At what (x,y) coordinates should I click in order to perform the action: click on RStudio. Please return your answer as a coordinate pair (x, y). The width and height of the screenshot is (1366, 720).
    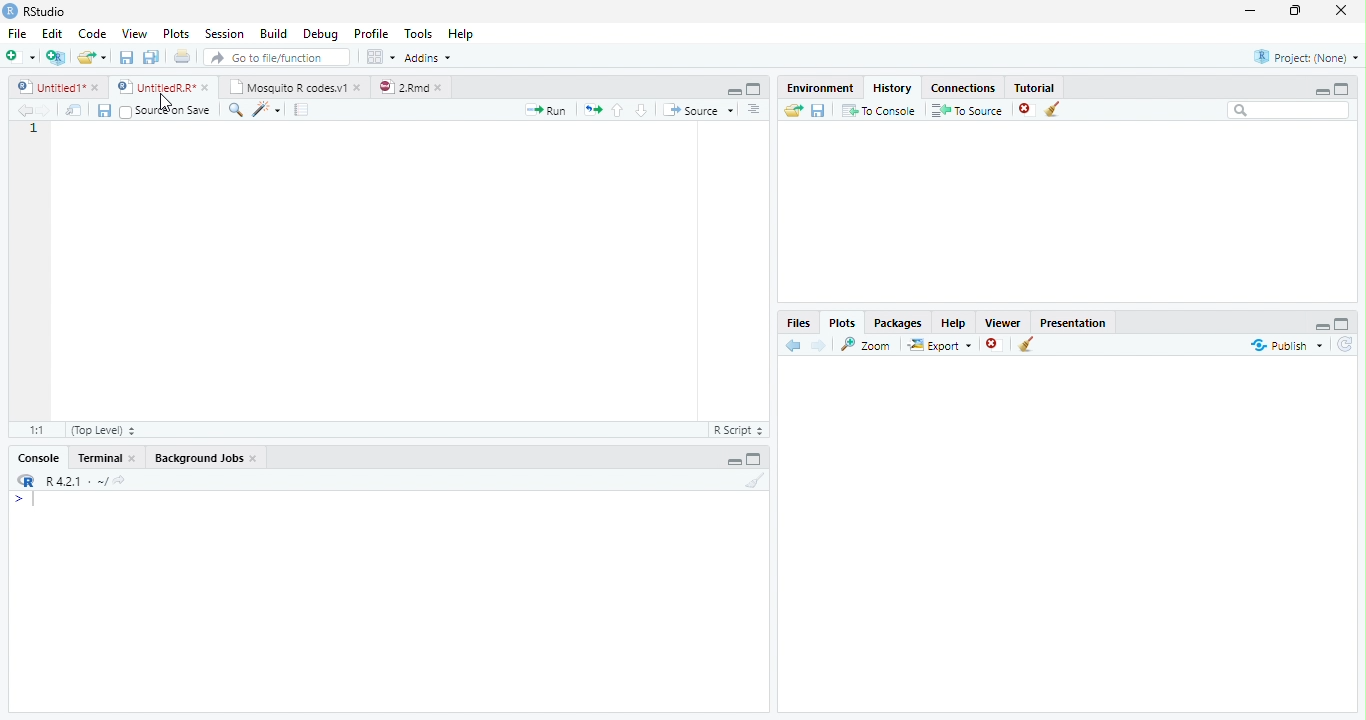
    Looking at the image, I should click on (35, 11).